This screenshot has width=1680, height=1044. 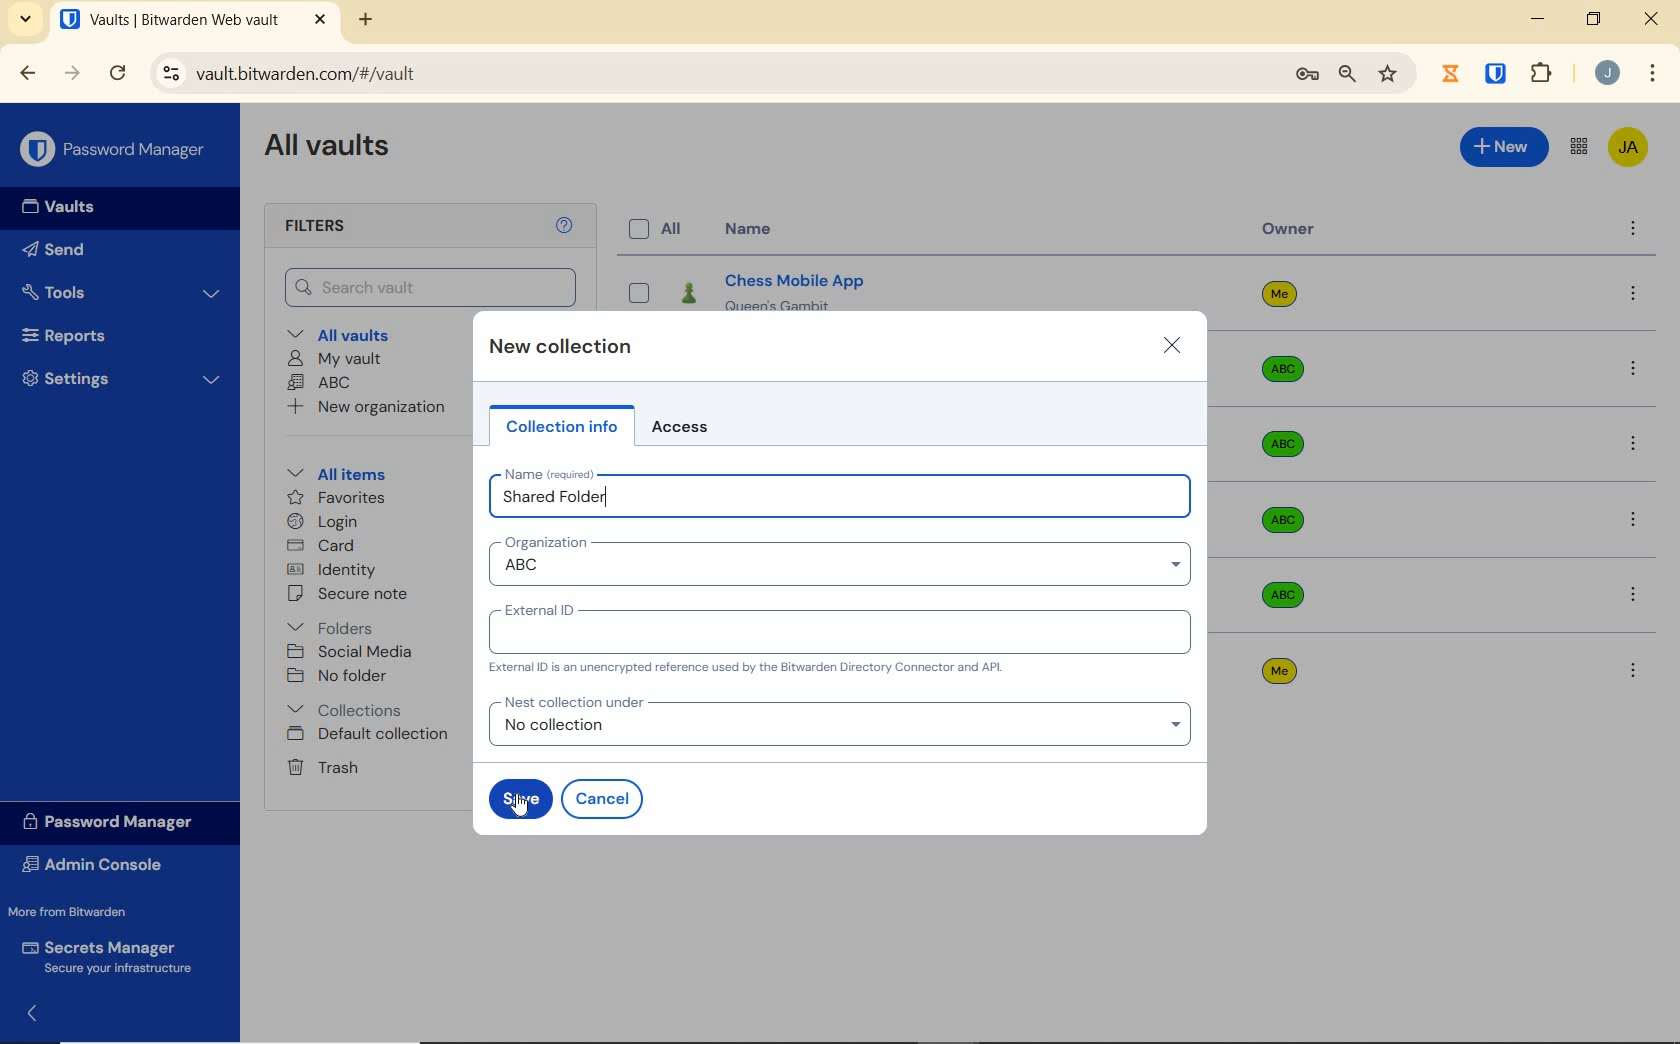 What do you see at coordinates (356, 652) in the screenshot?
I see `social media` at bounding box center [356, 652].